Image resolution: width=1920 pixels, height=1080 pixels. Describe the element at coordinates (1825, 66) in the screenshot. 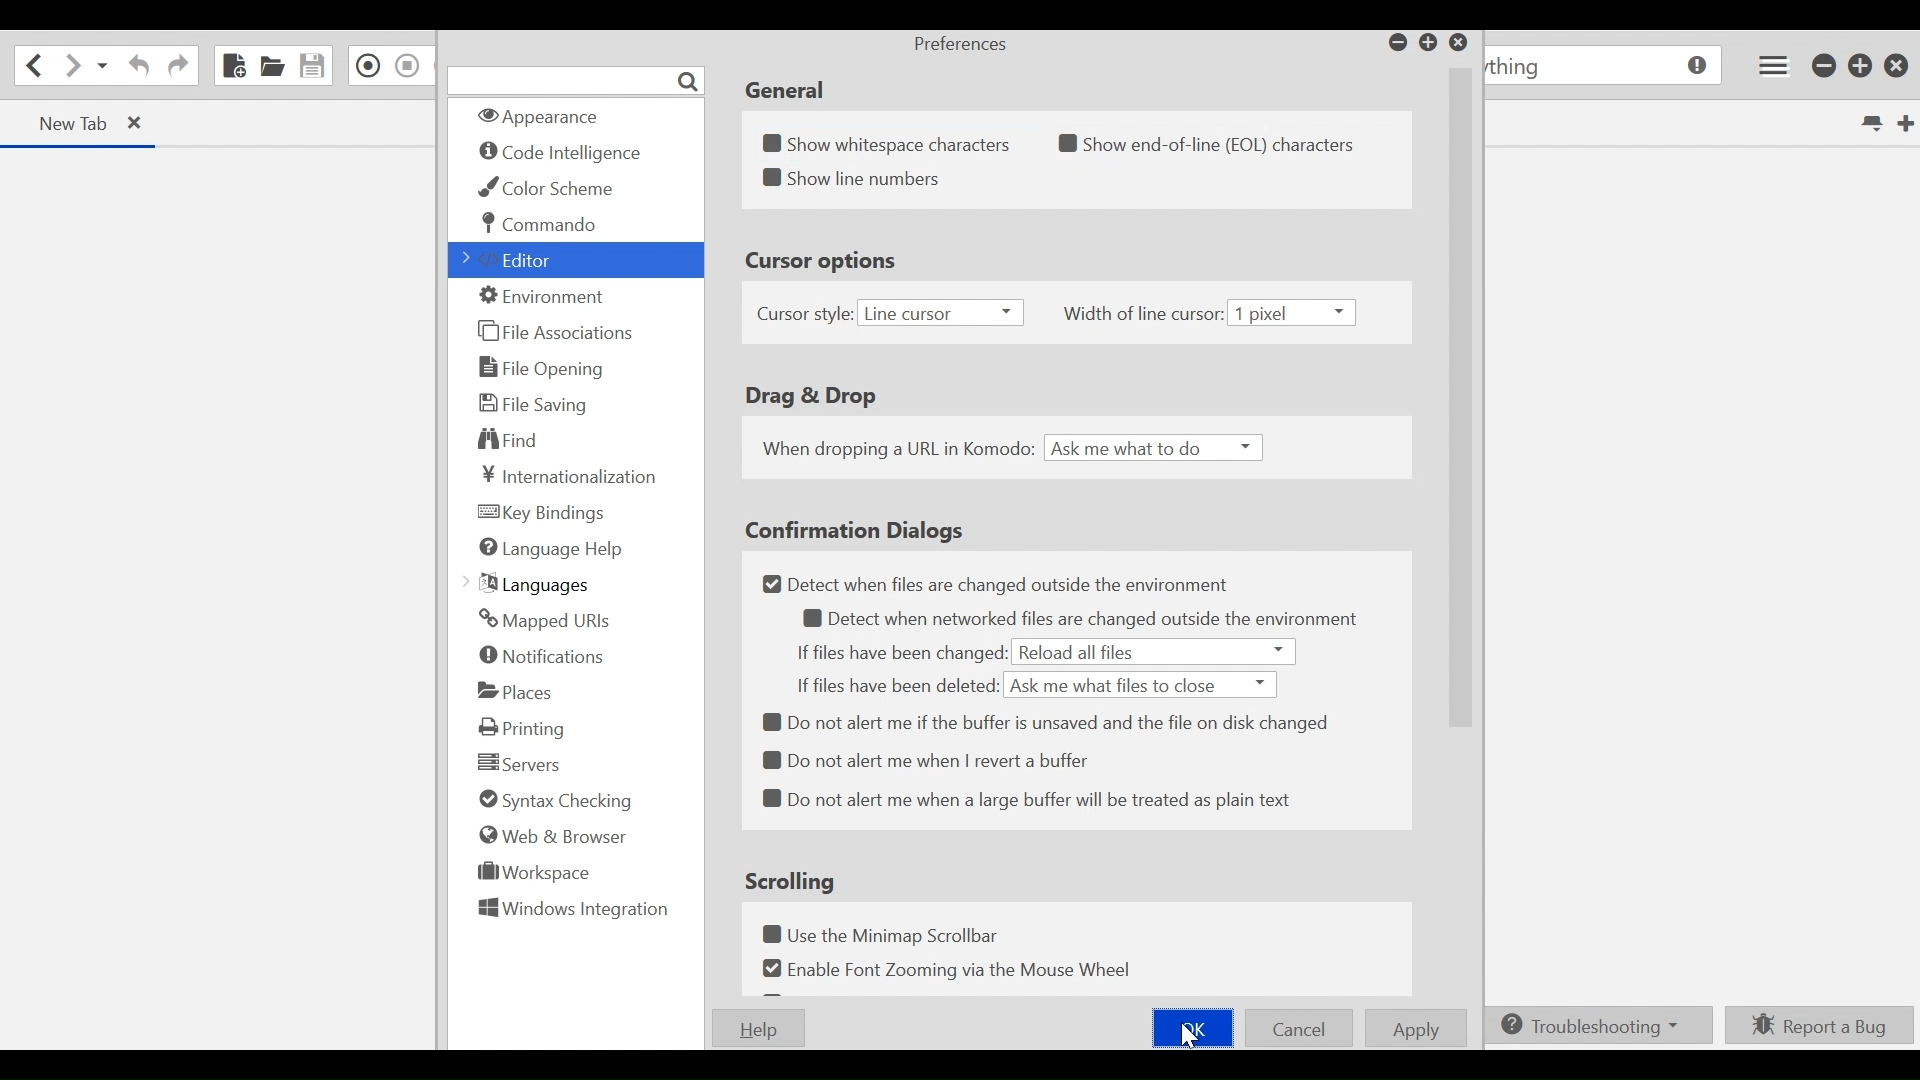

I see `minimize` at that location.